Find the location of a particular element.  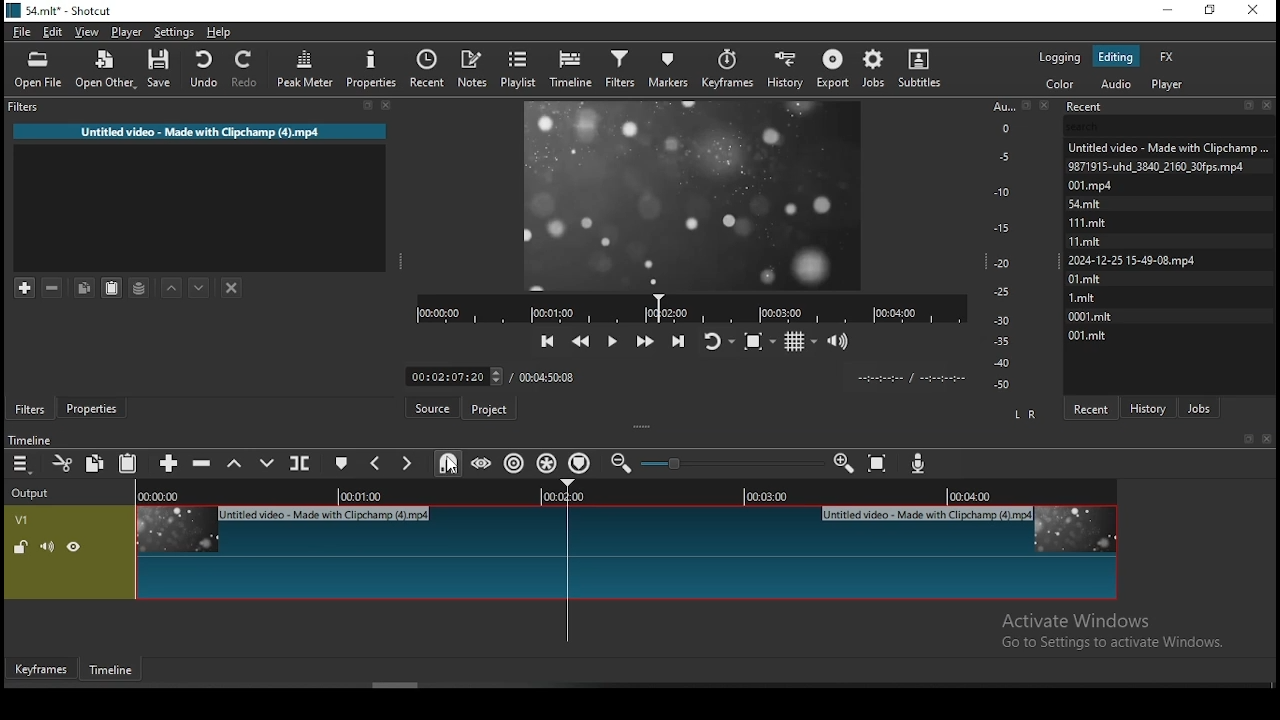

scrub while dragging is located at coordinates (479, 464).